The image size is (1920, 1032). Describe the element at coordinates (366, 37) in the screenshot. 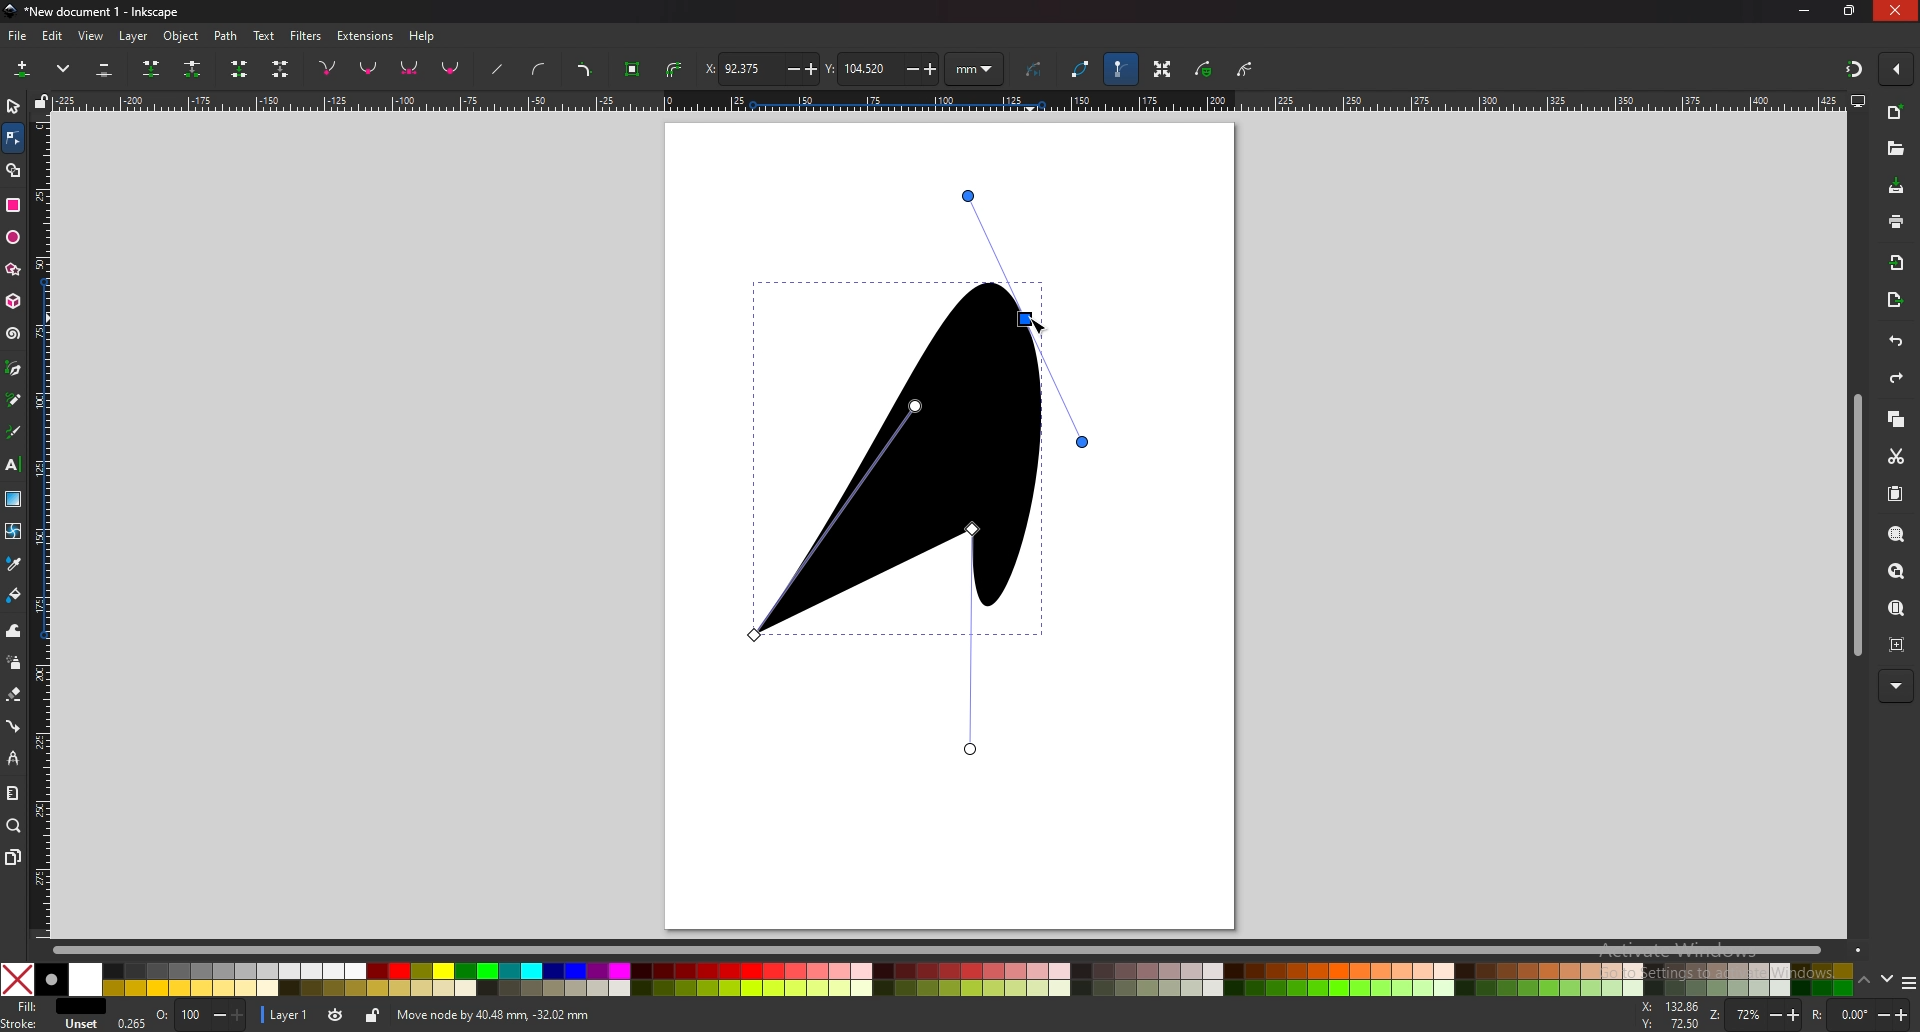

I see `extensions` at that location.